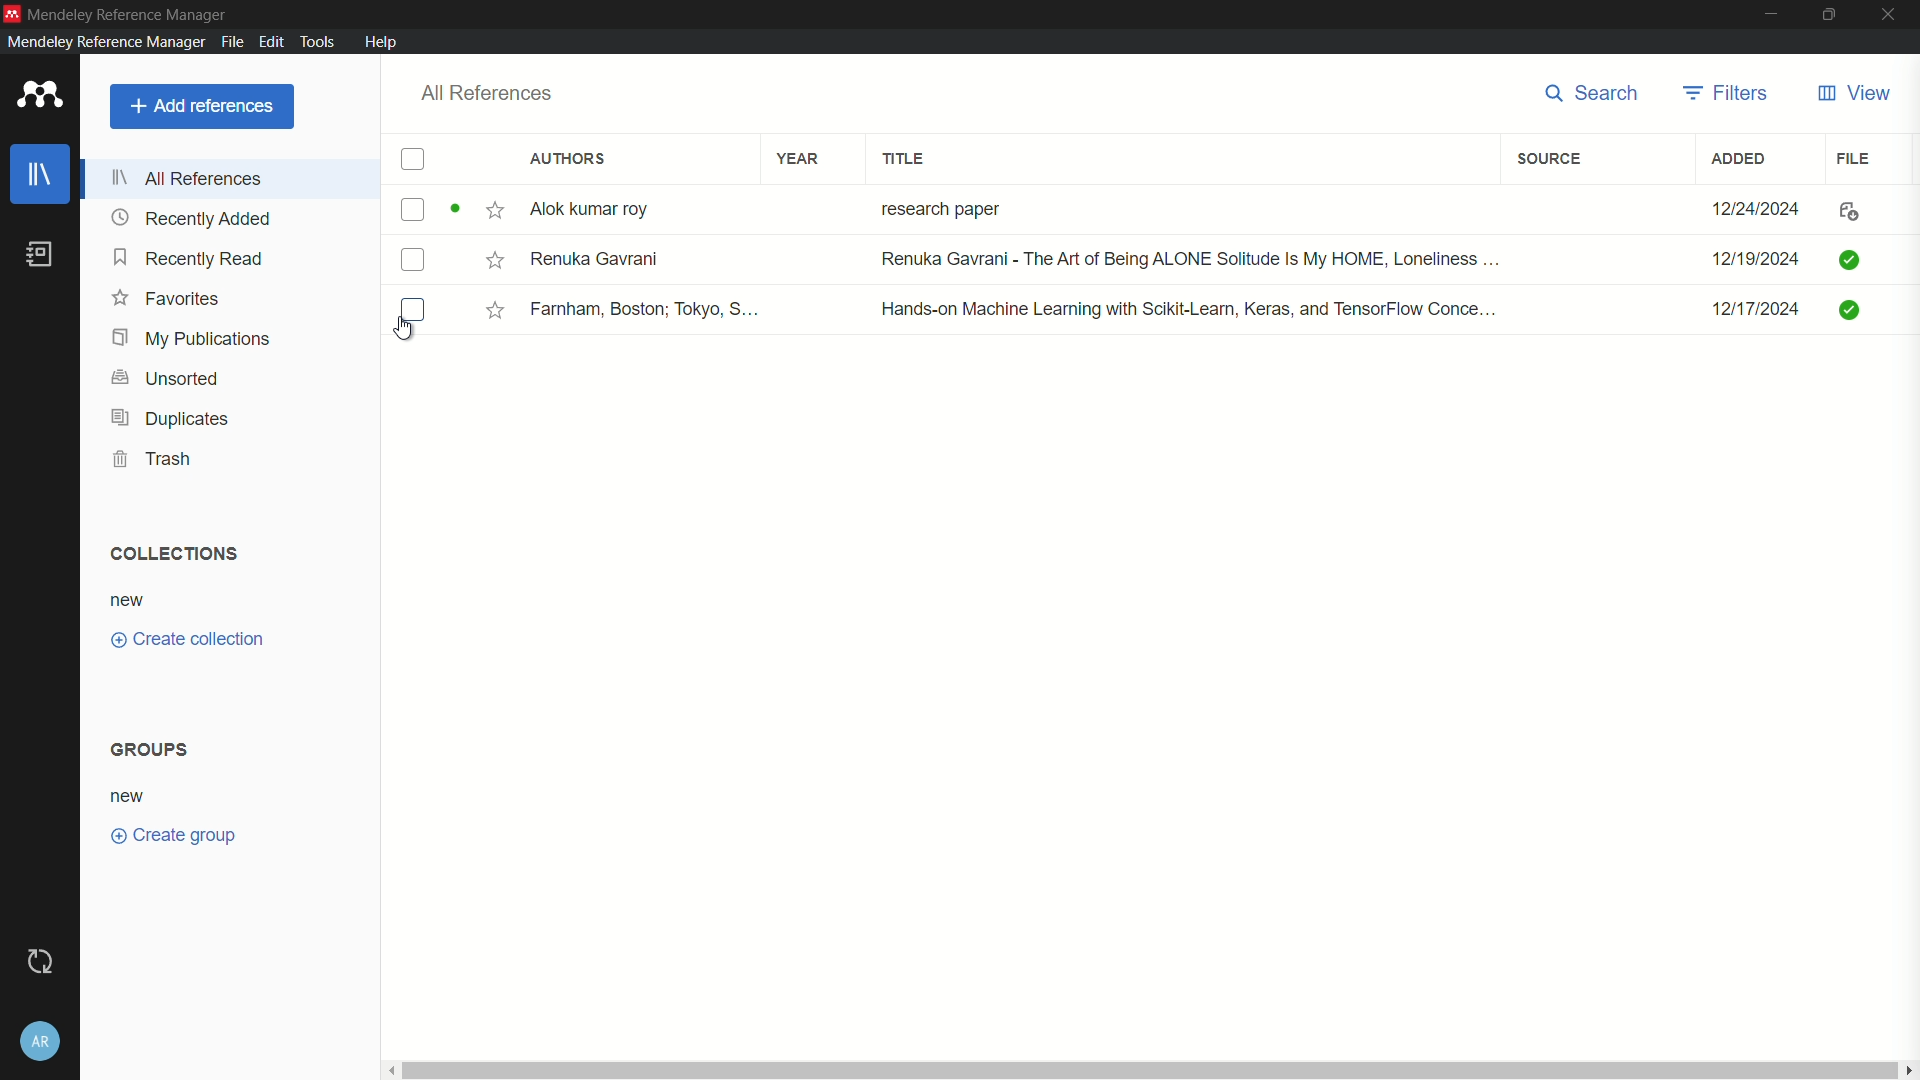  I want to click on book, so click(40, 255).